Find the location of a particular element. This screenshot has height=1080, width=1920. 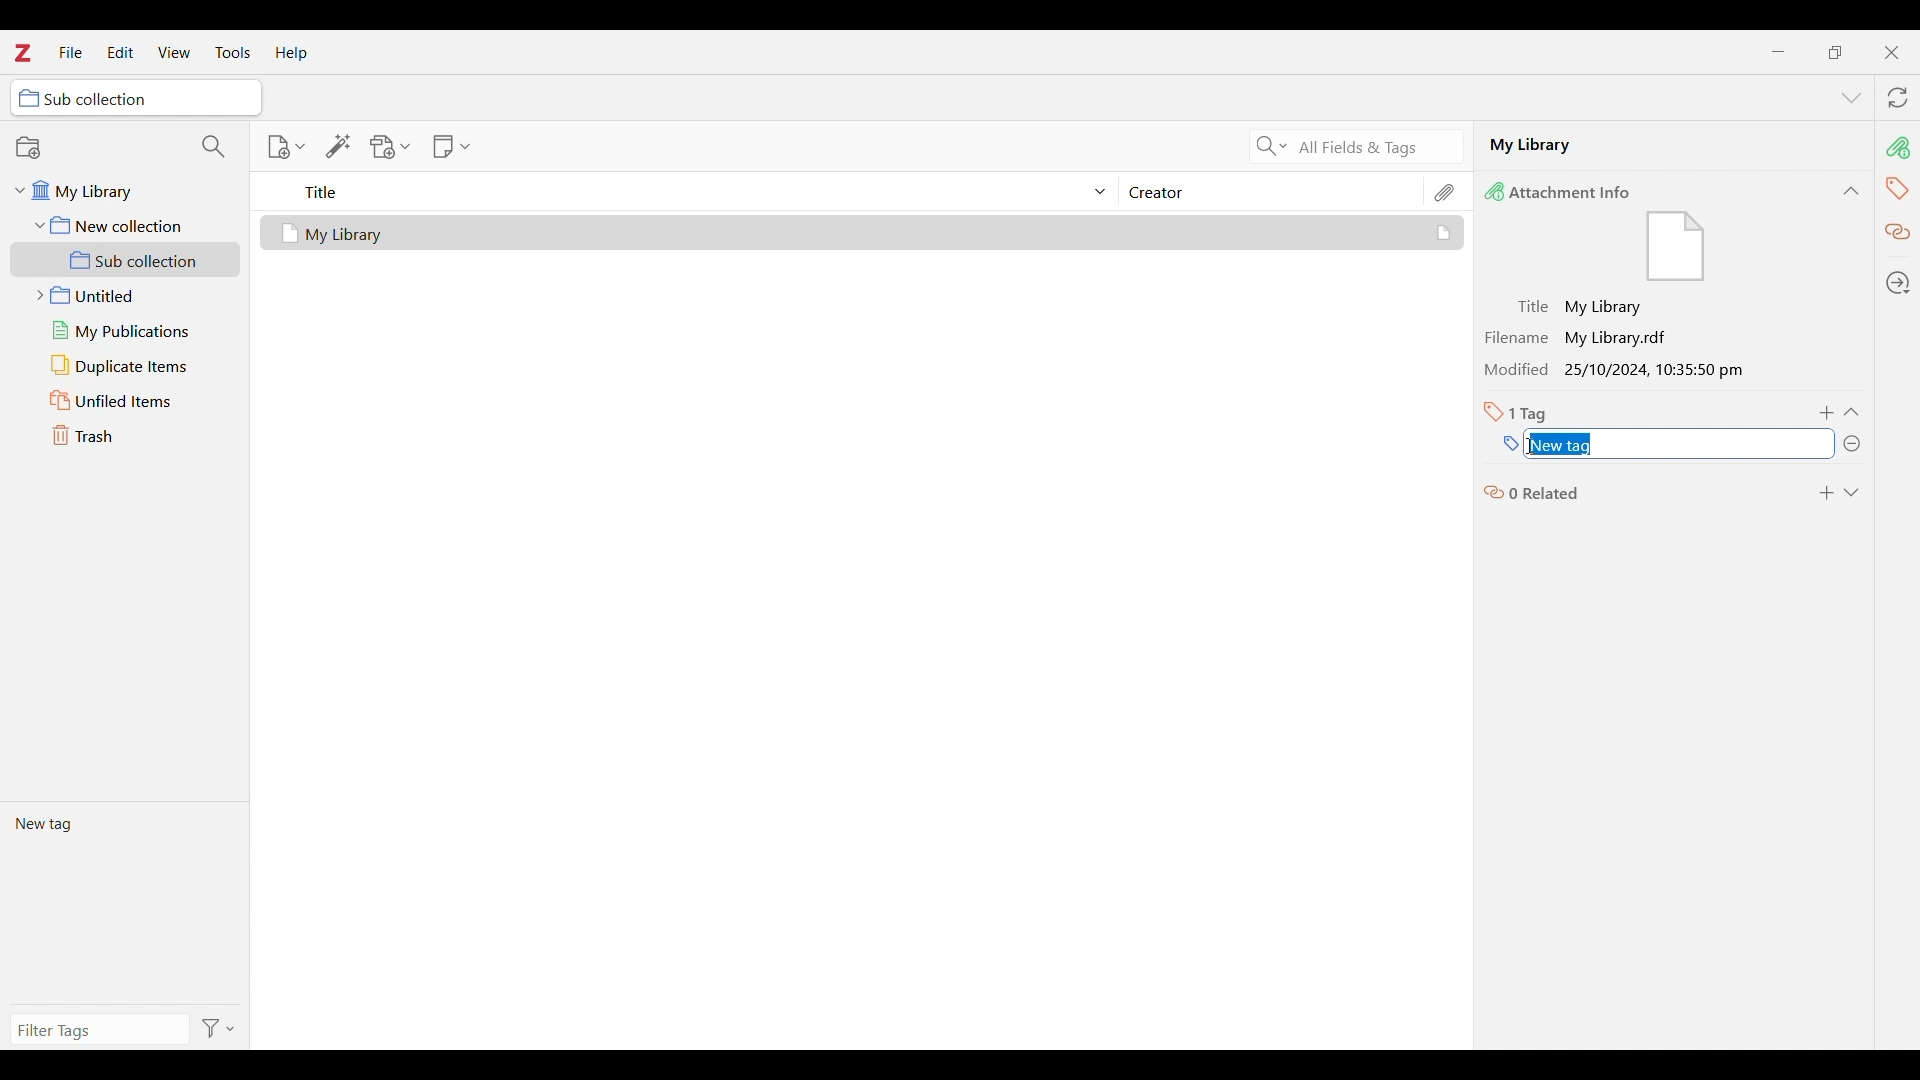

Total number of tags is located at coordinates (1516, 412).